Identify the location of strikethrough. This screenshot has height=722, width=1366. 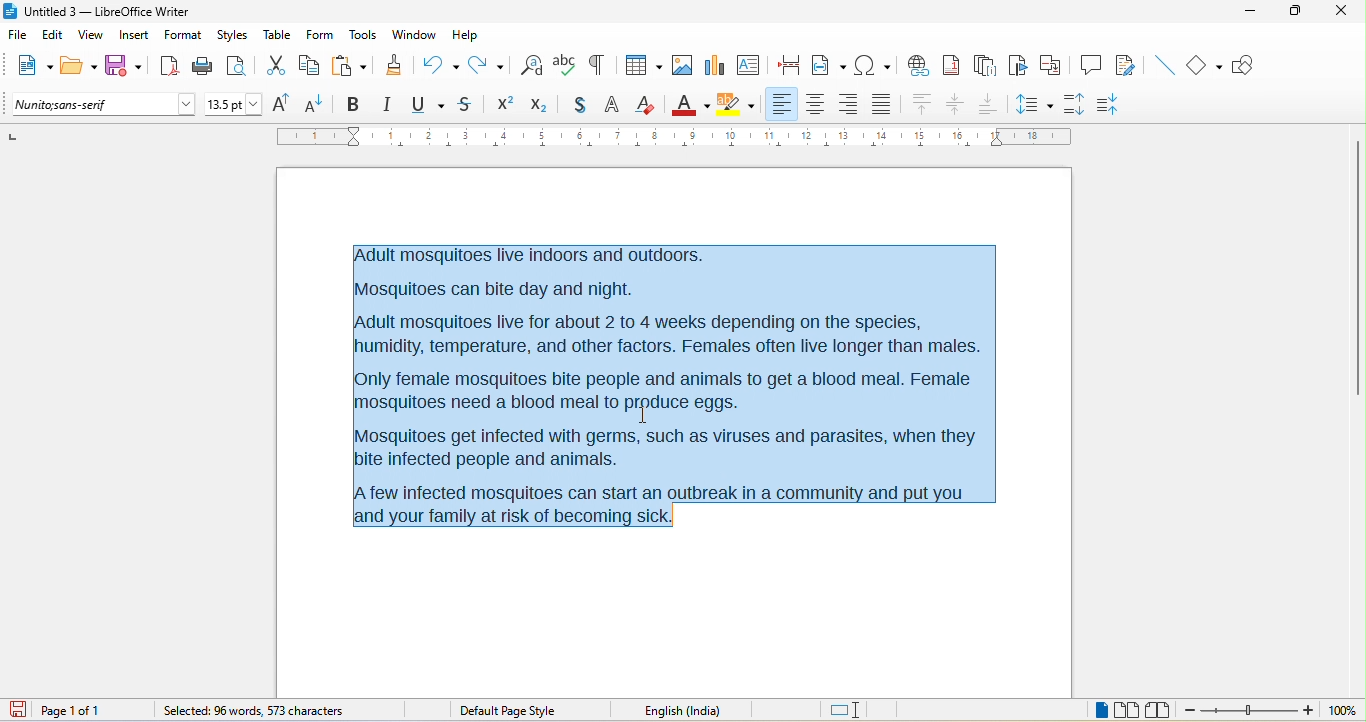
(466, 106).